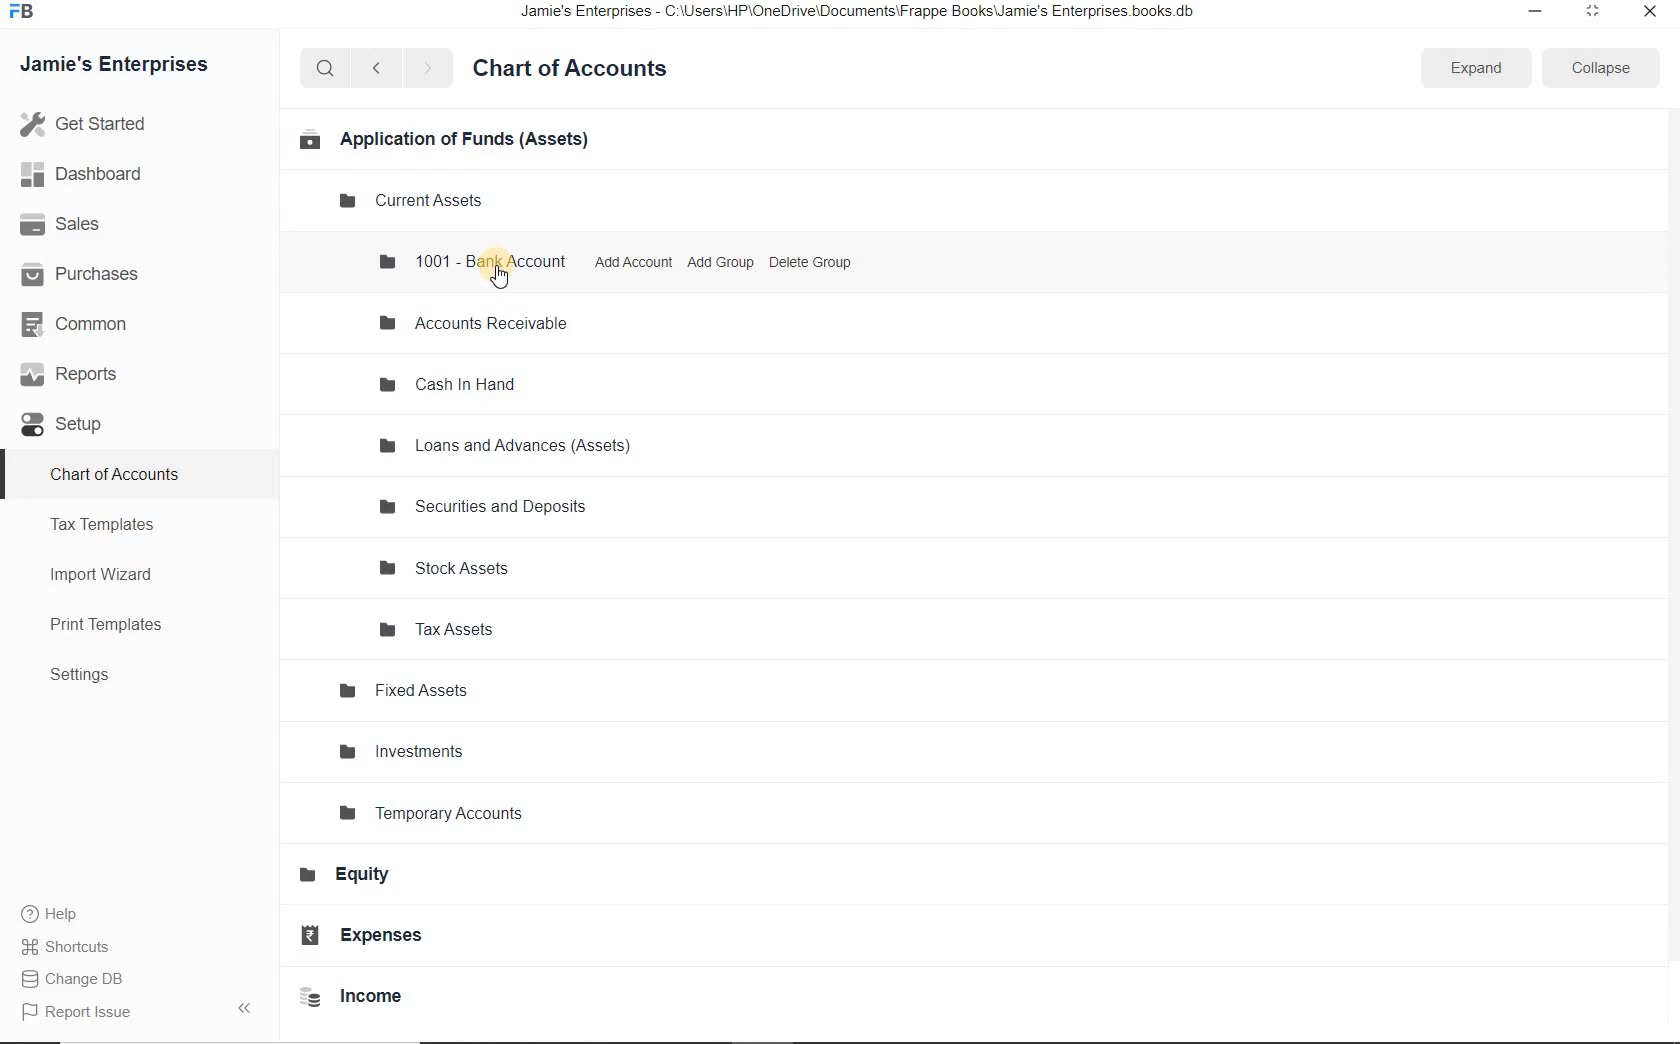  Describe the element at coordinates (110, 524) in the screenshot. I see `Tax Templates` at that location.